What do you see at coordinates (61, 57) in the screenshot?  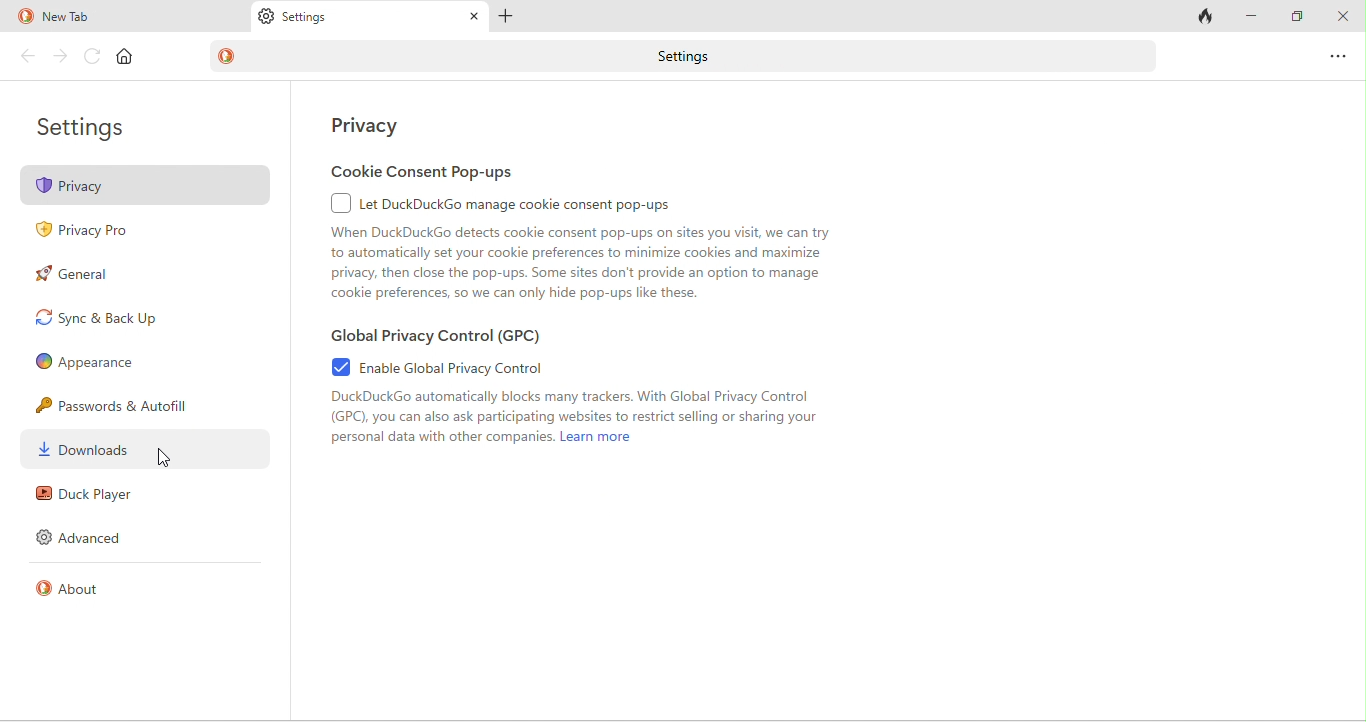 I see `forward` at bounding box center [61, 57].